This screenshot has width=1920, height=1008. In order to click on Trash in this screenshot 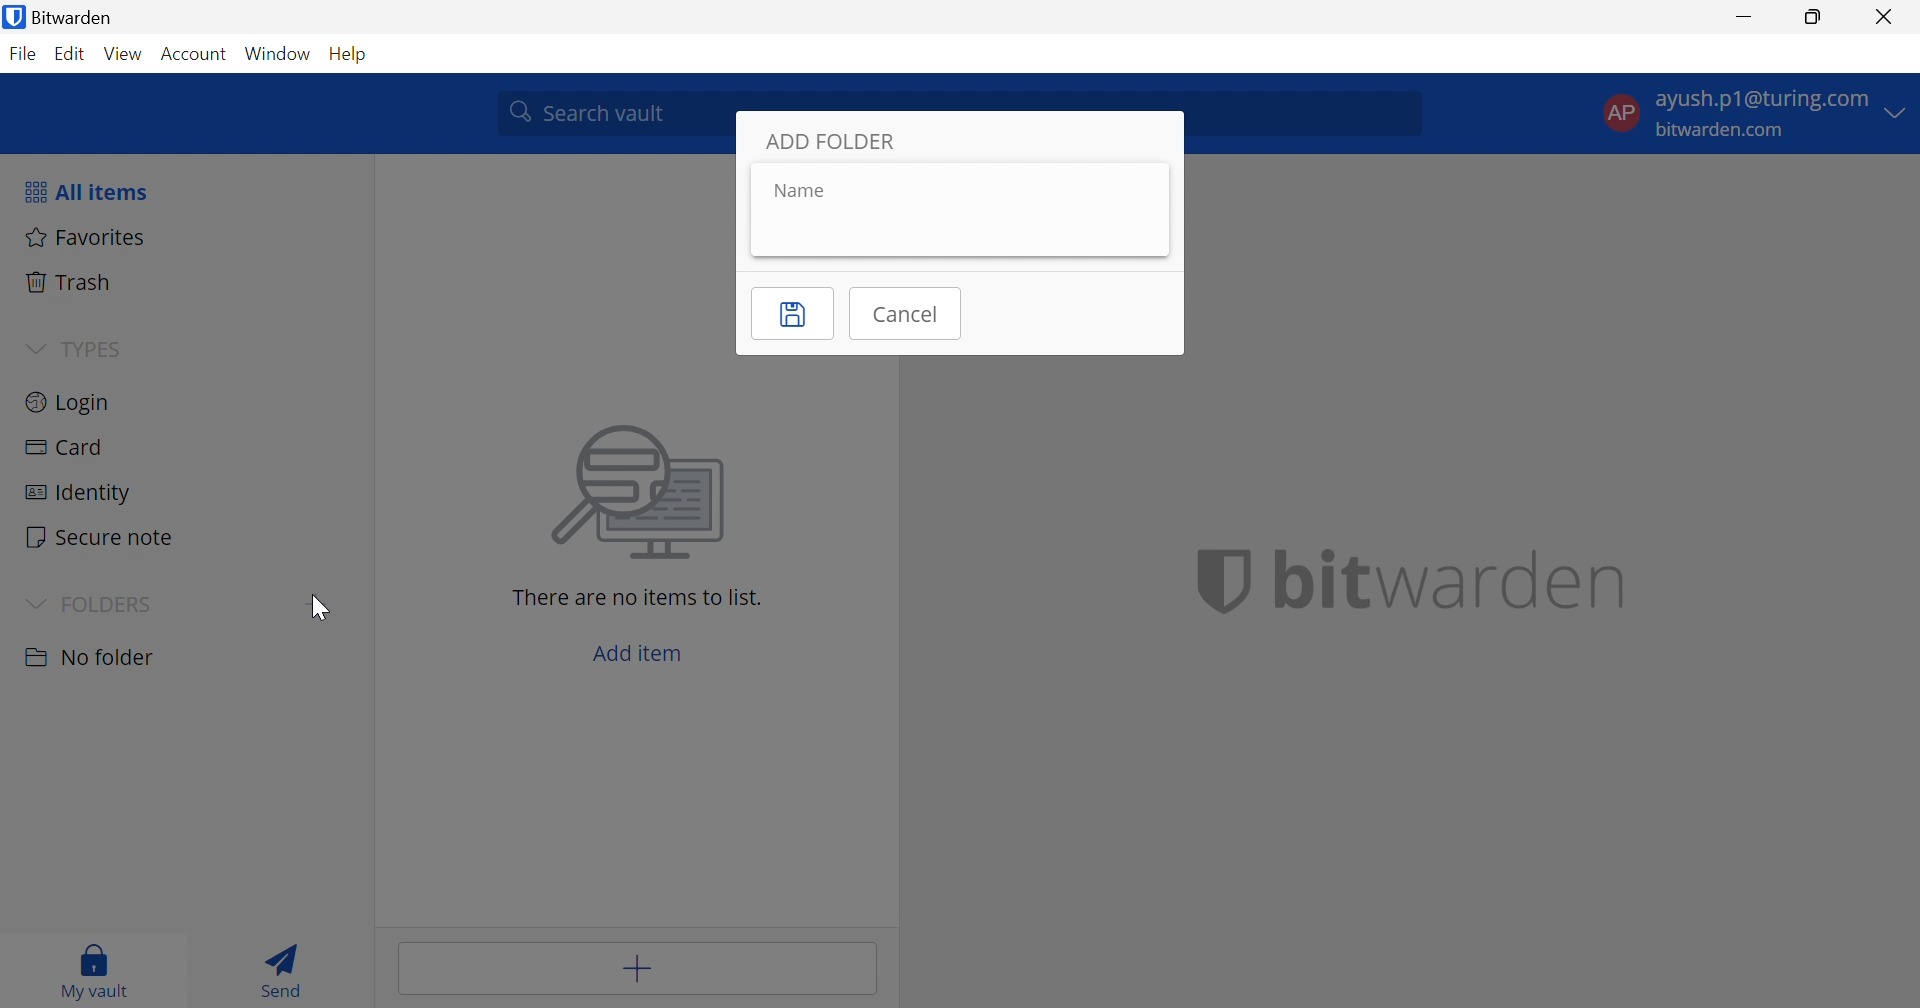, I will do `click(70, 282)`.